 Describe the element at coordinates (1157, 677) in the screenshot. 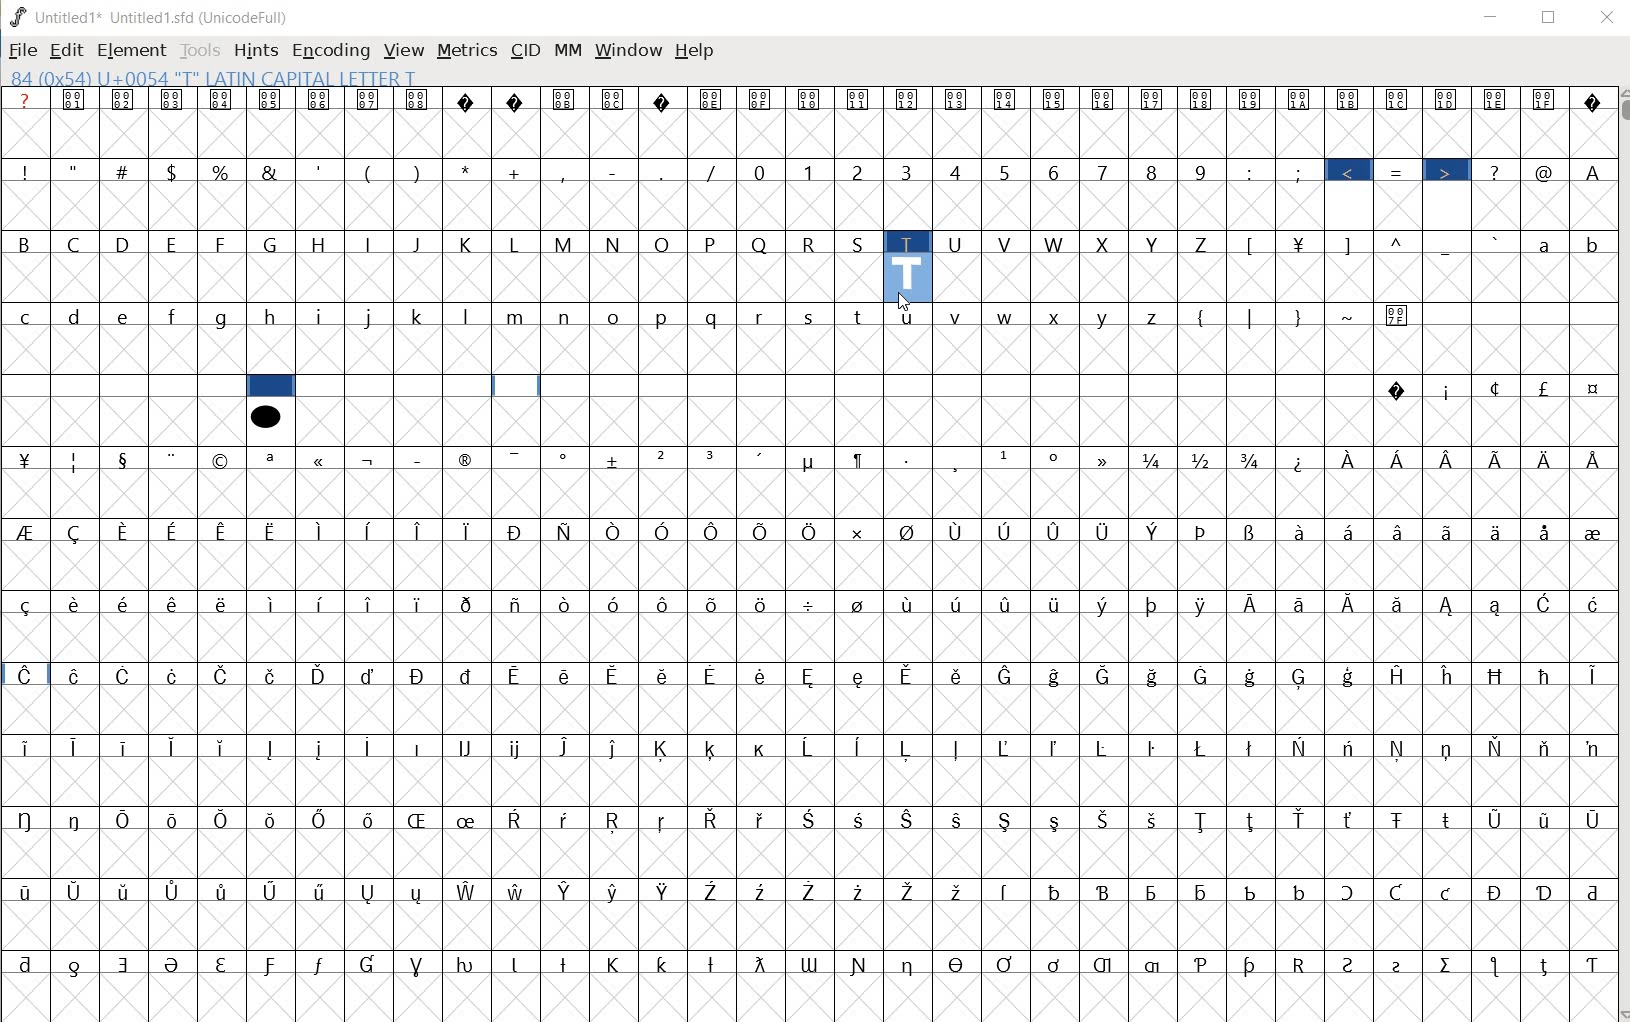

I see `Symbol` at that location.